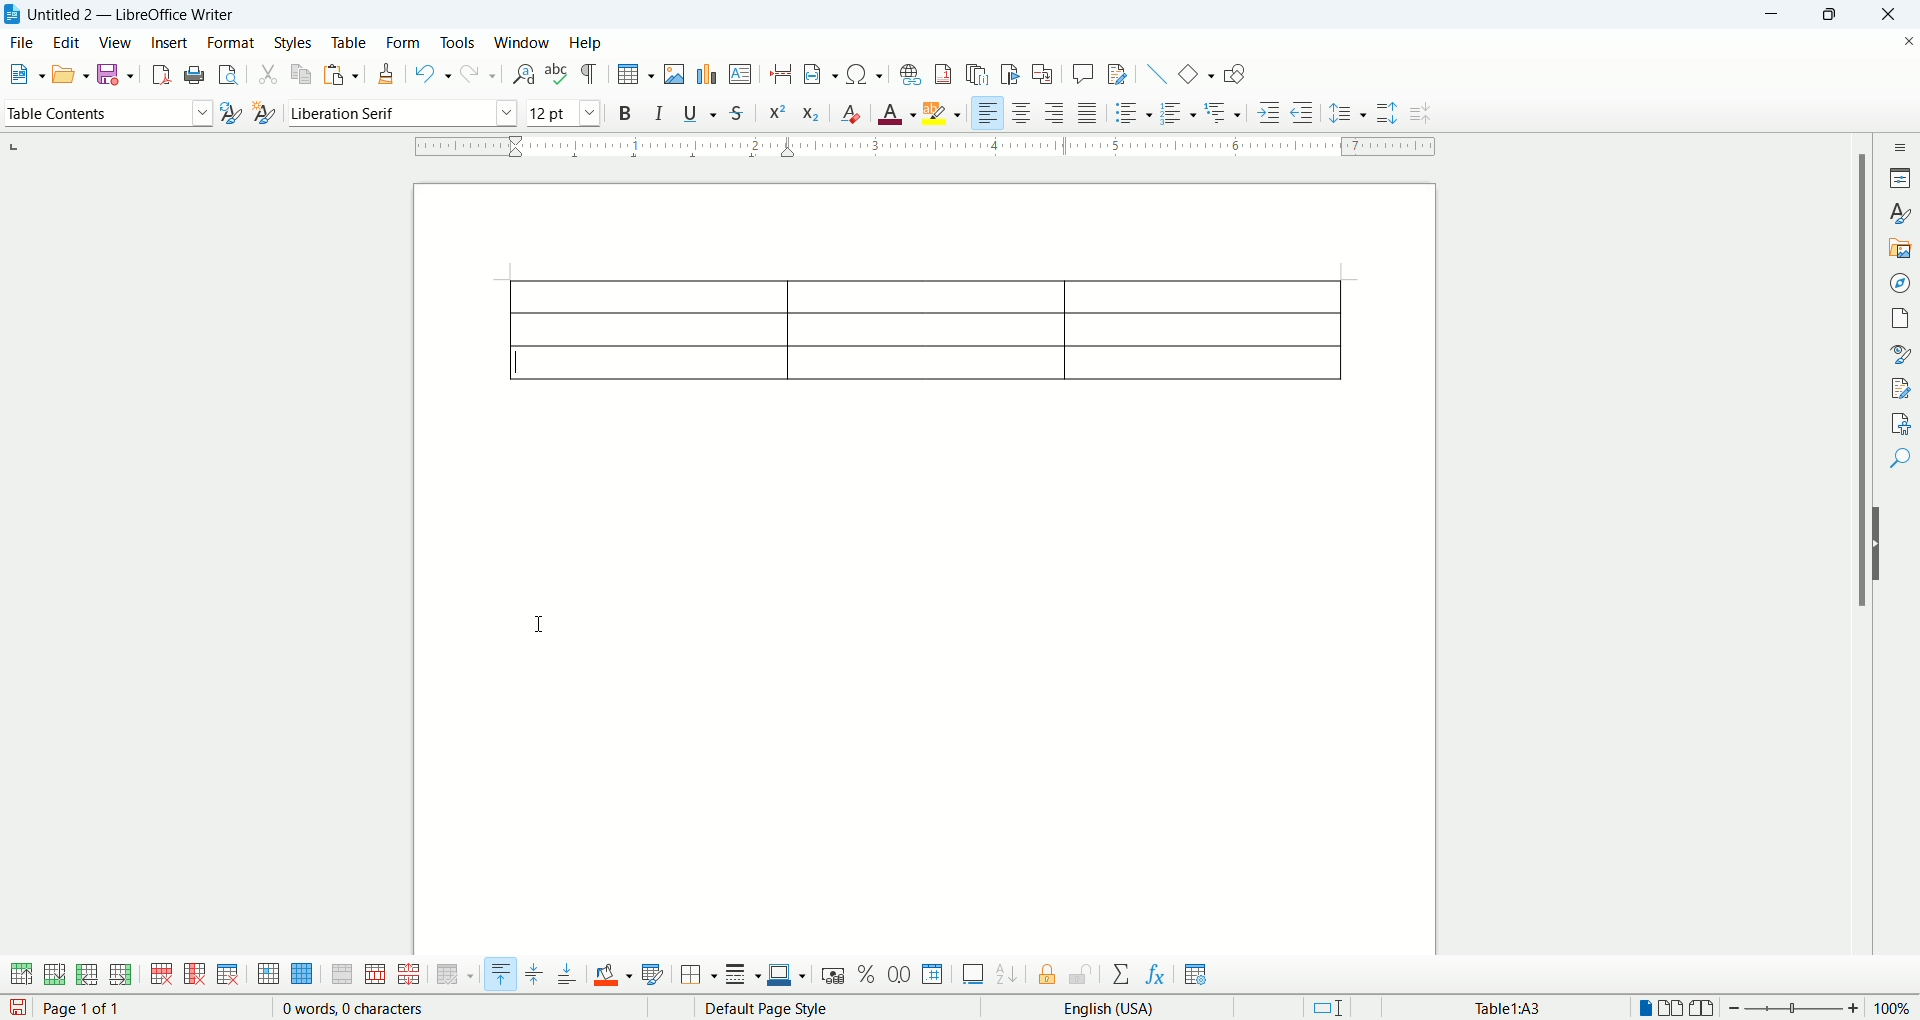 Image resolution: width=1920 pixels, height=1020 pixels. What do you see at coordinates (193, 73) in the screenshot?
I see `print` at bounding box center [193, 73].